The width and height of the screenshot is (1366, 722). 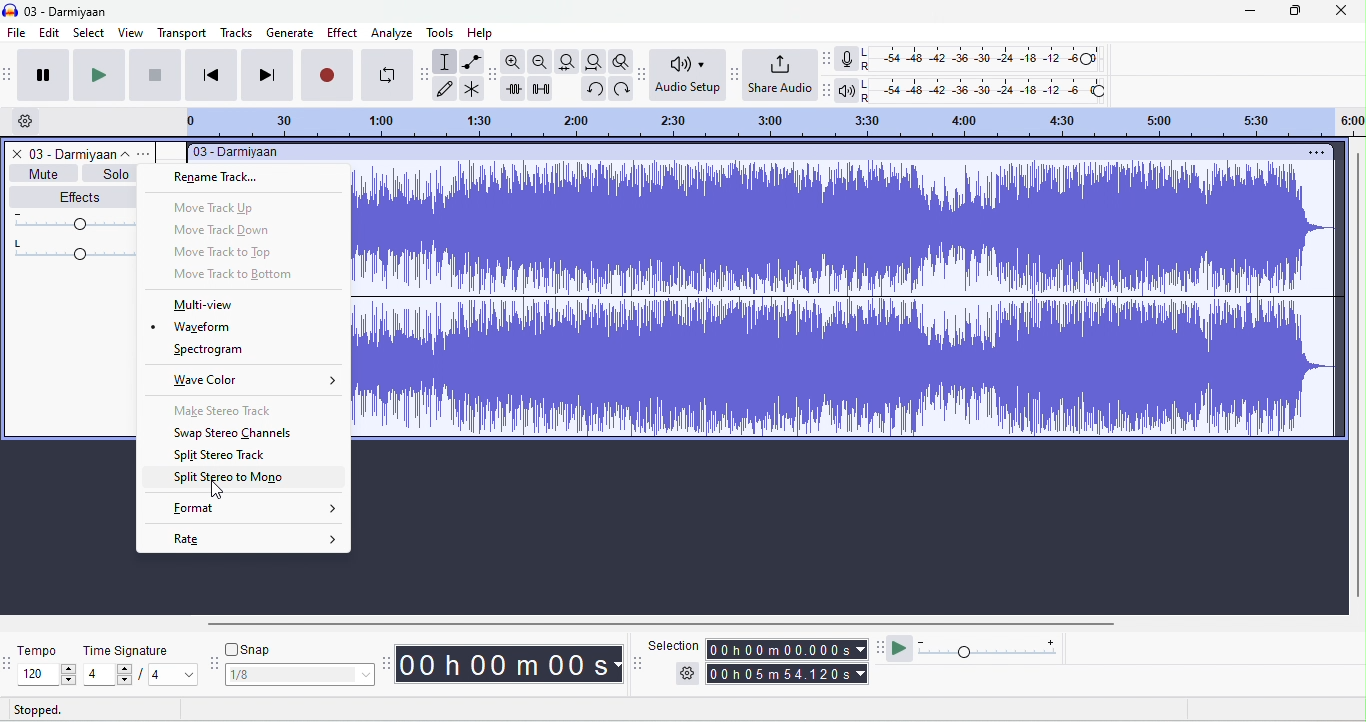 What do you see at coordinates (826, 90) in the screenshot?
I see `playback meter tool bar` at bounding box center [826, 90].